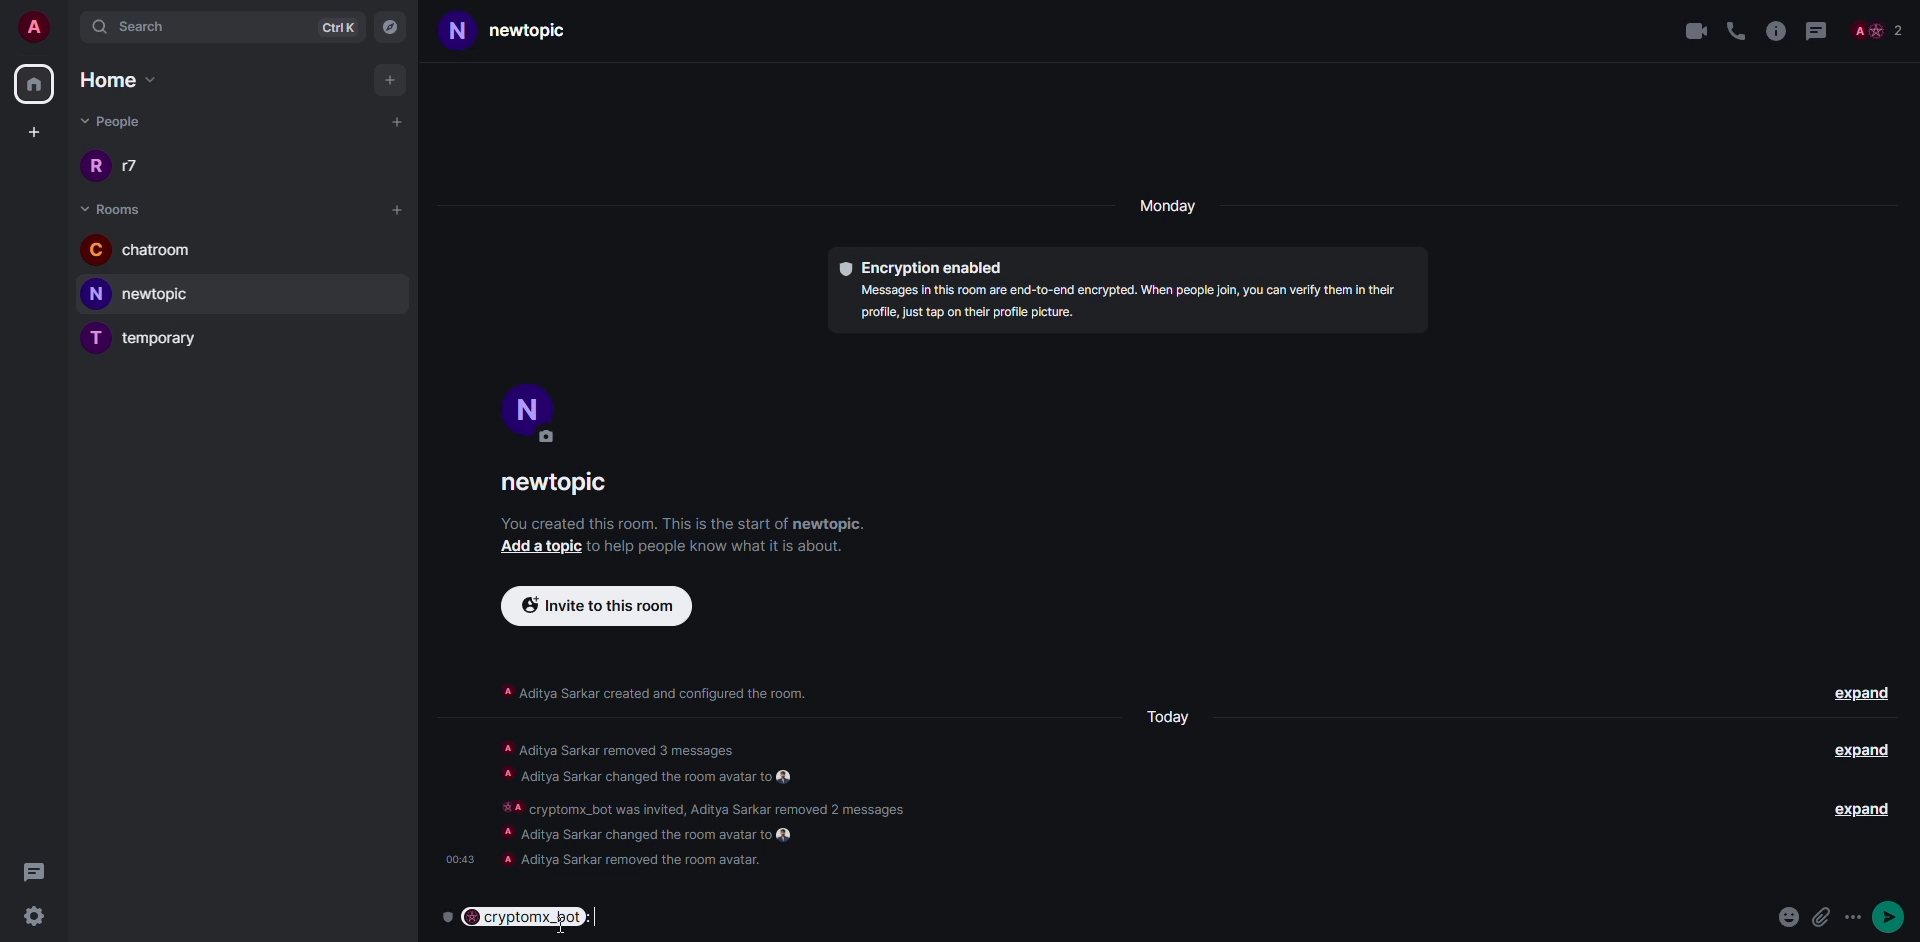 The width and height of the screenshot is (1920, 942). Describe the element at coordinates (338, 25) in the screenshot. I see `ctrlK` at that location.